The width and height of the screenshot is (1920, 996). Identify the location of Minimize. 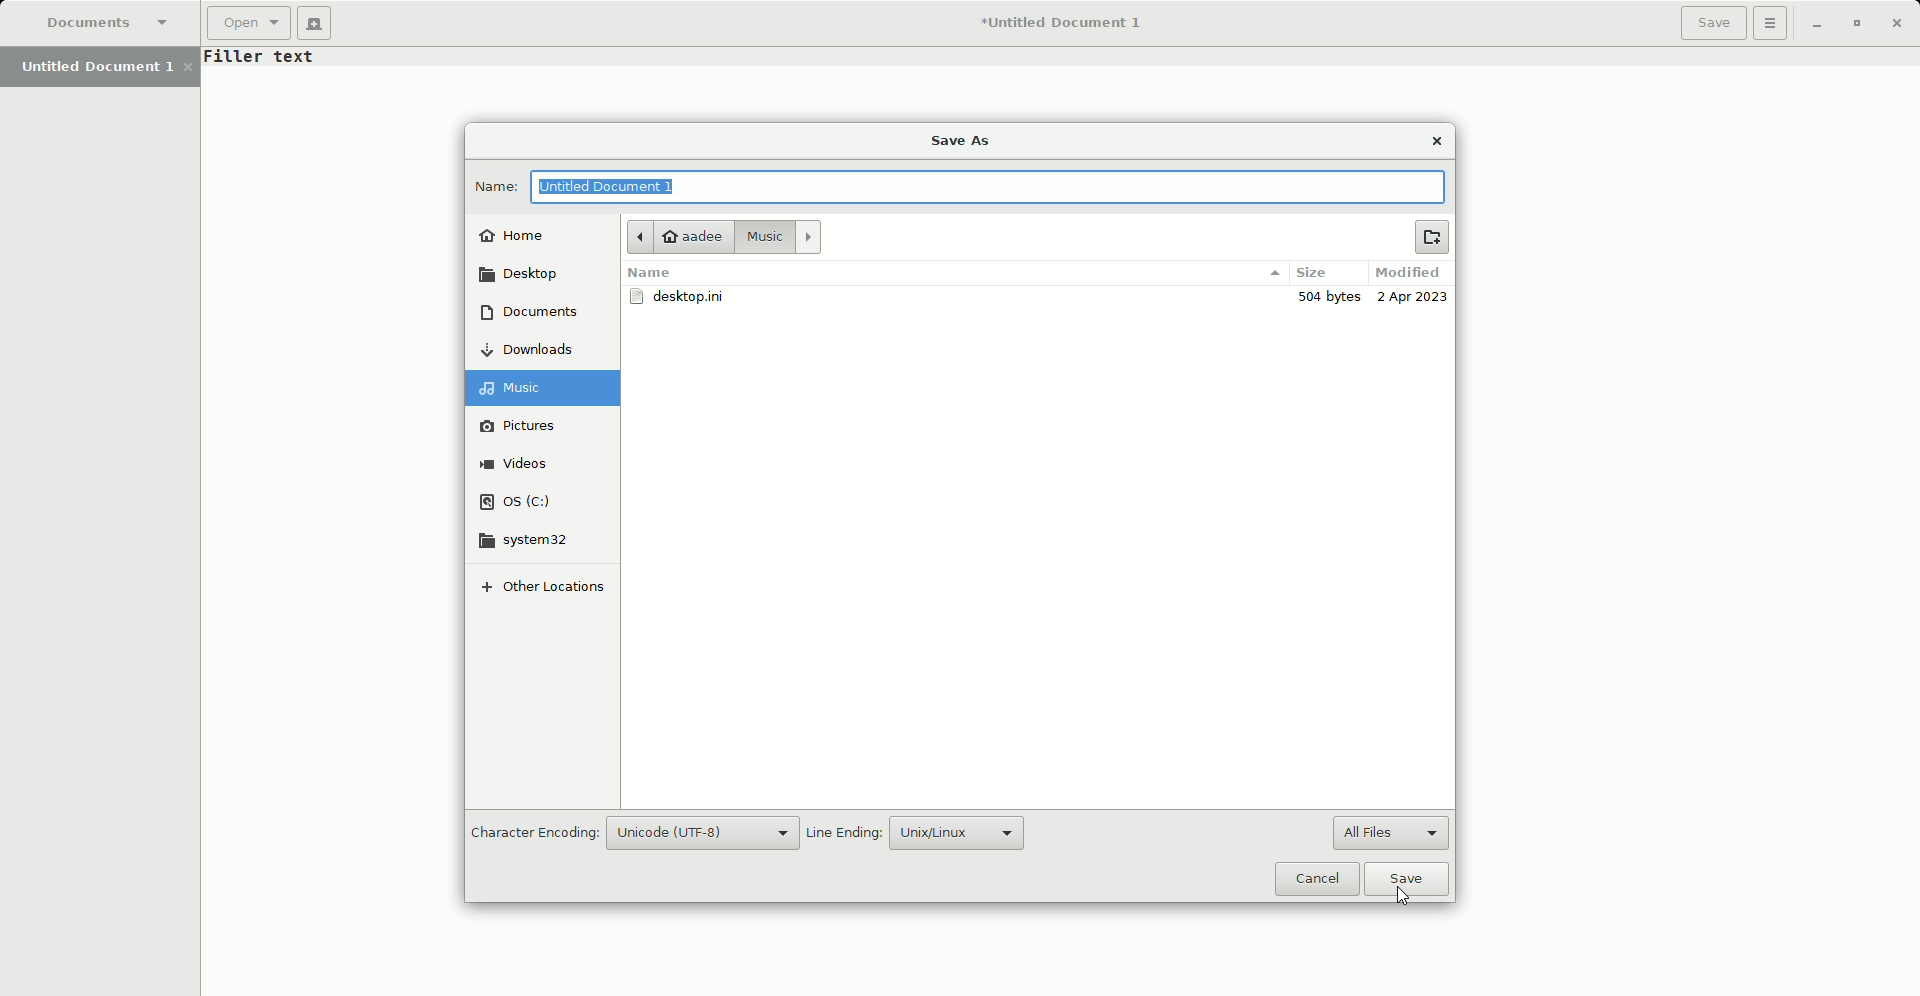
(1812, 24).